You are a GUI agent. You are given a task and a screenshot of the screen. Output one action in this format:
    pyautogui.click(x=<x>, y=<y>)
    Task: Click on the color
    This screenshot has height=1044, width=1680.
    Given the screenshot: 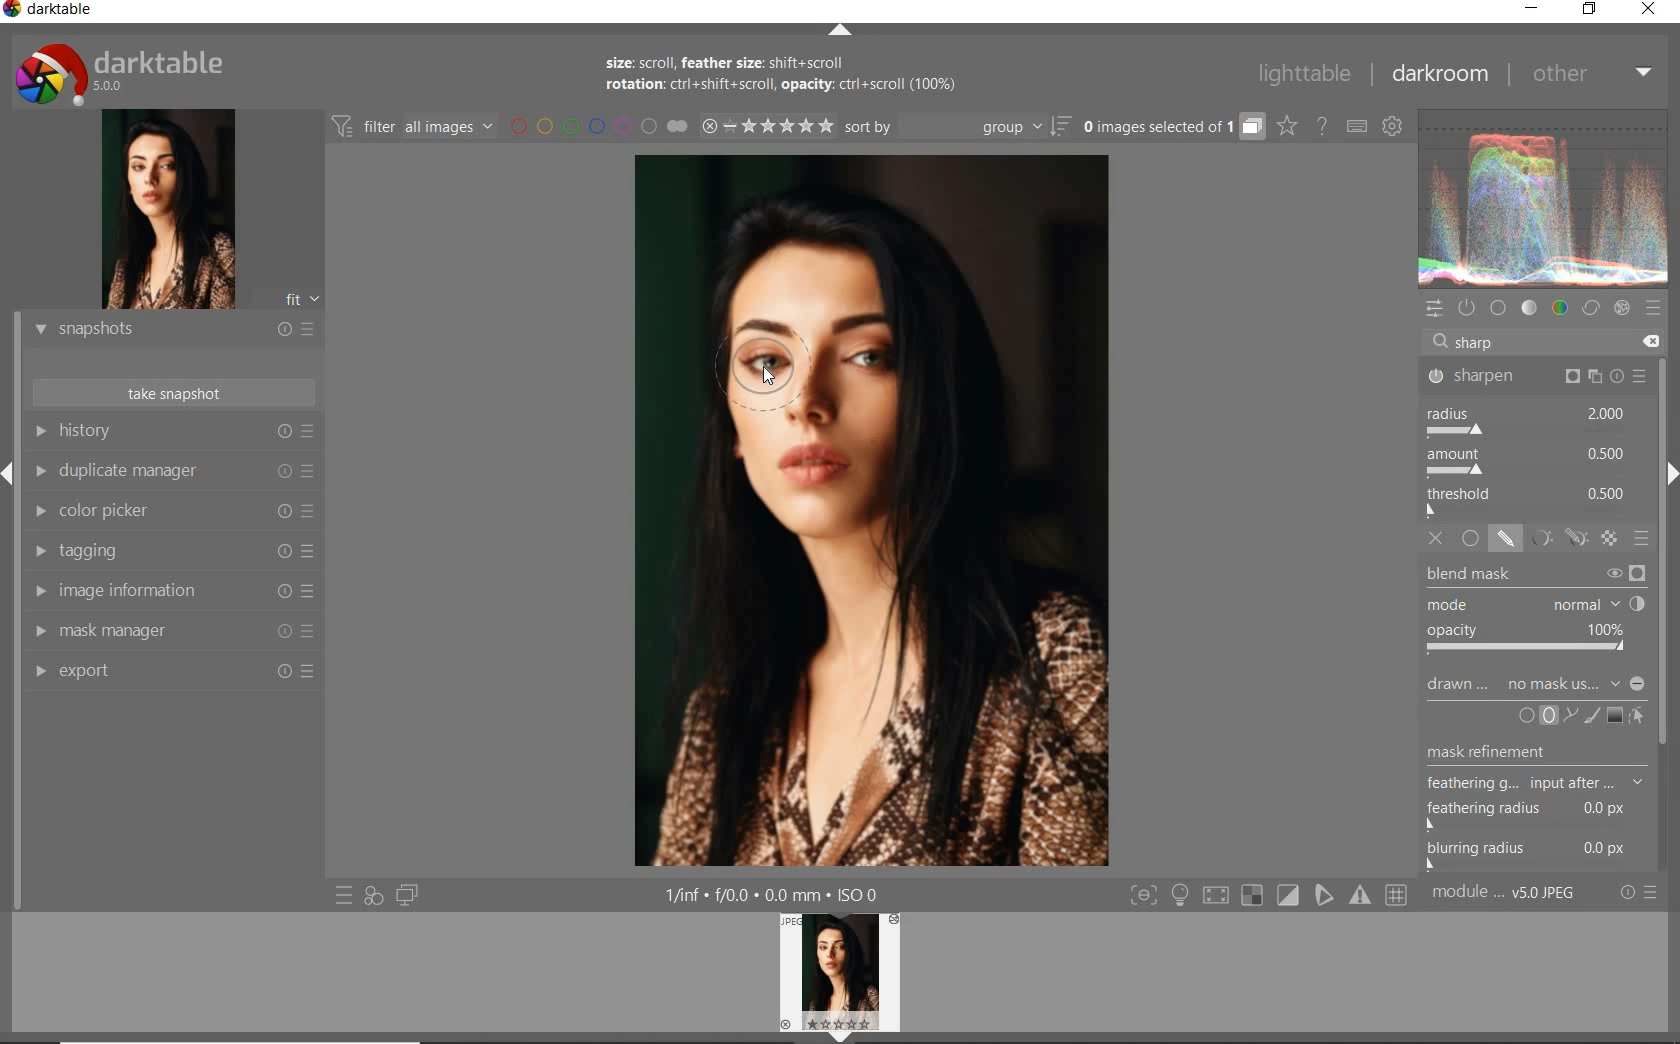 What is the action you would take?
    pyautogui.click(x=1561, y=309)
    